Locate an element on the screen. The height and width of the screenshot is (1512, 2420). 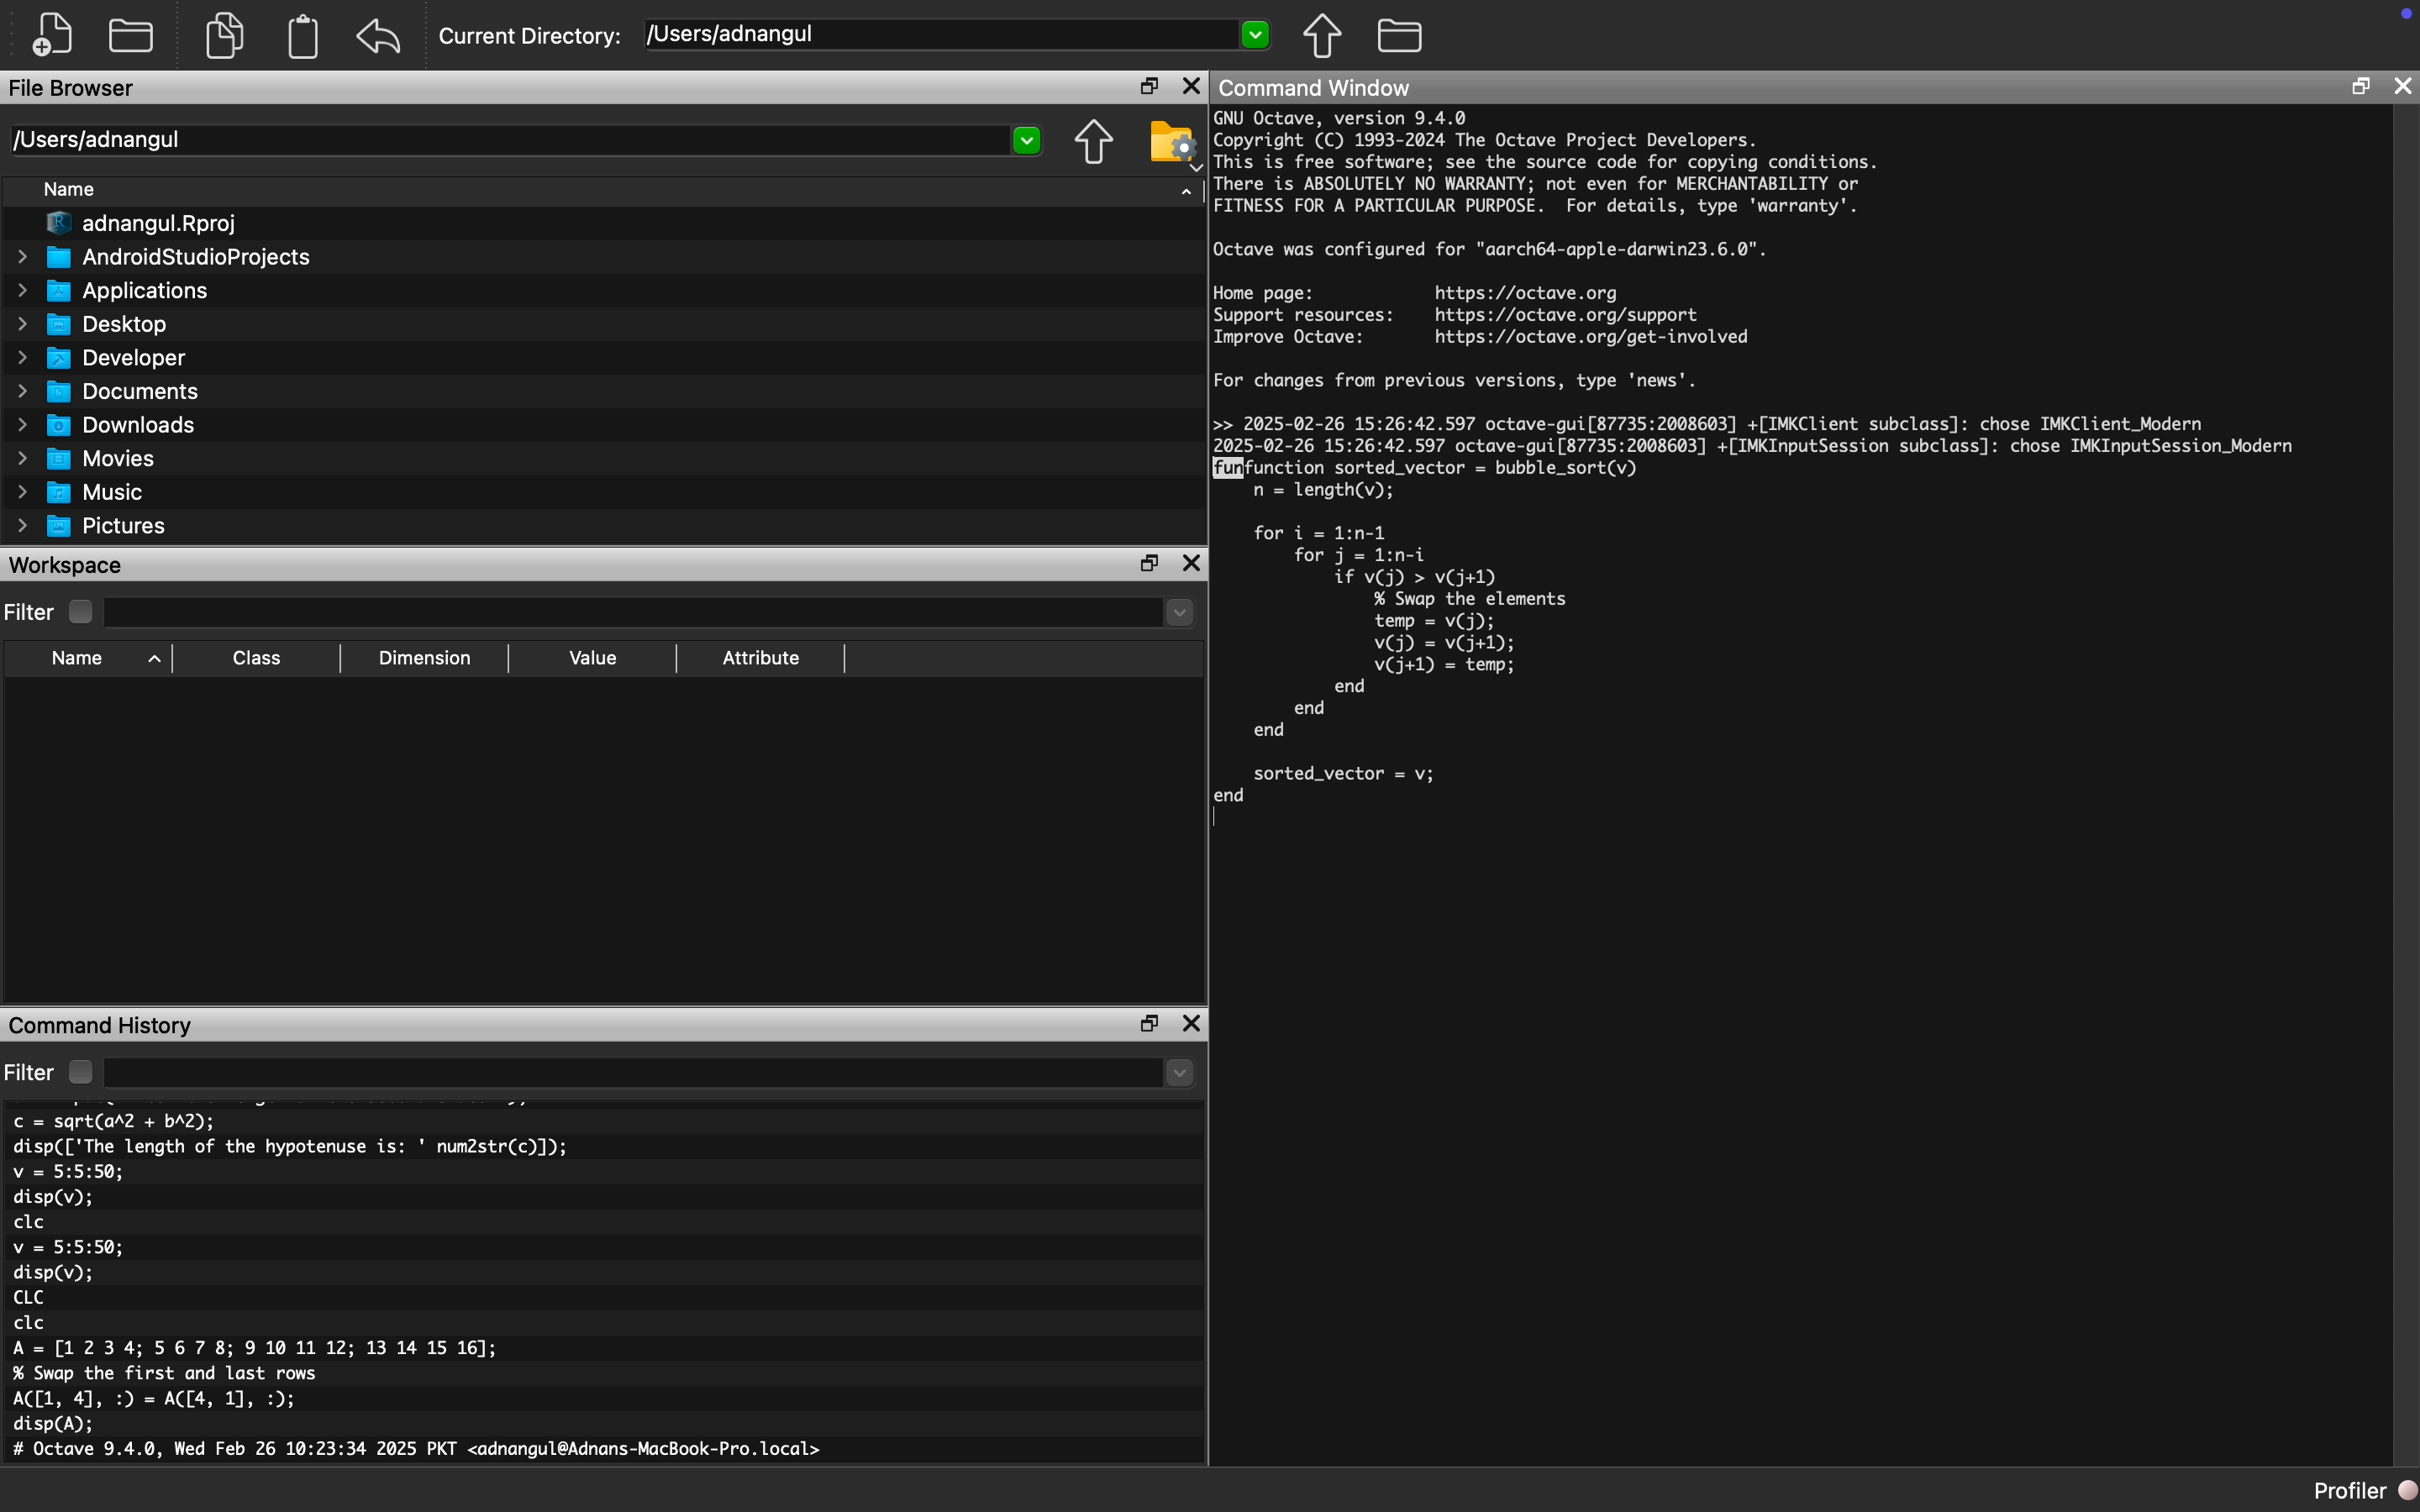
Current Directory: is located at coordinates (534, 37).